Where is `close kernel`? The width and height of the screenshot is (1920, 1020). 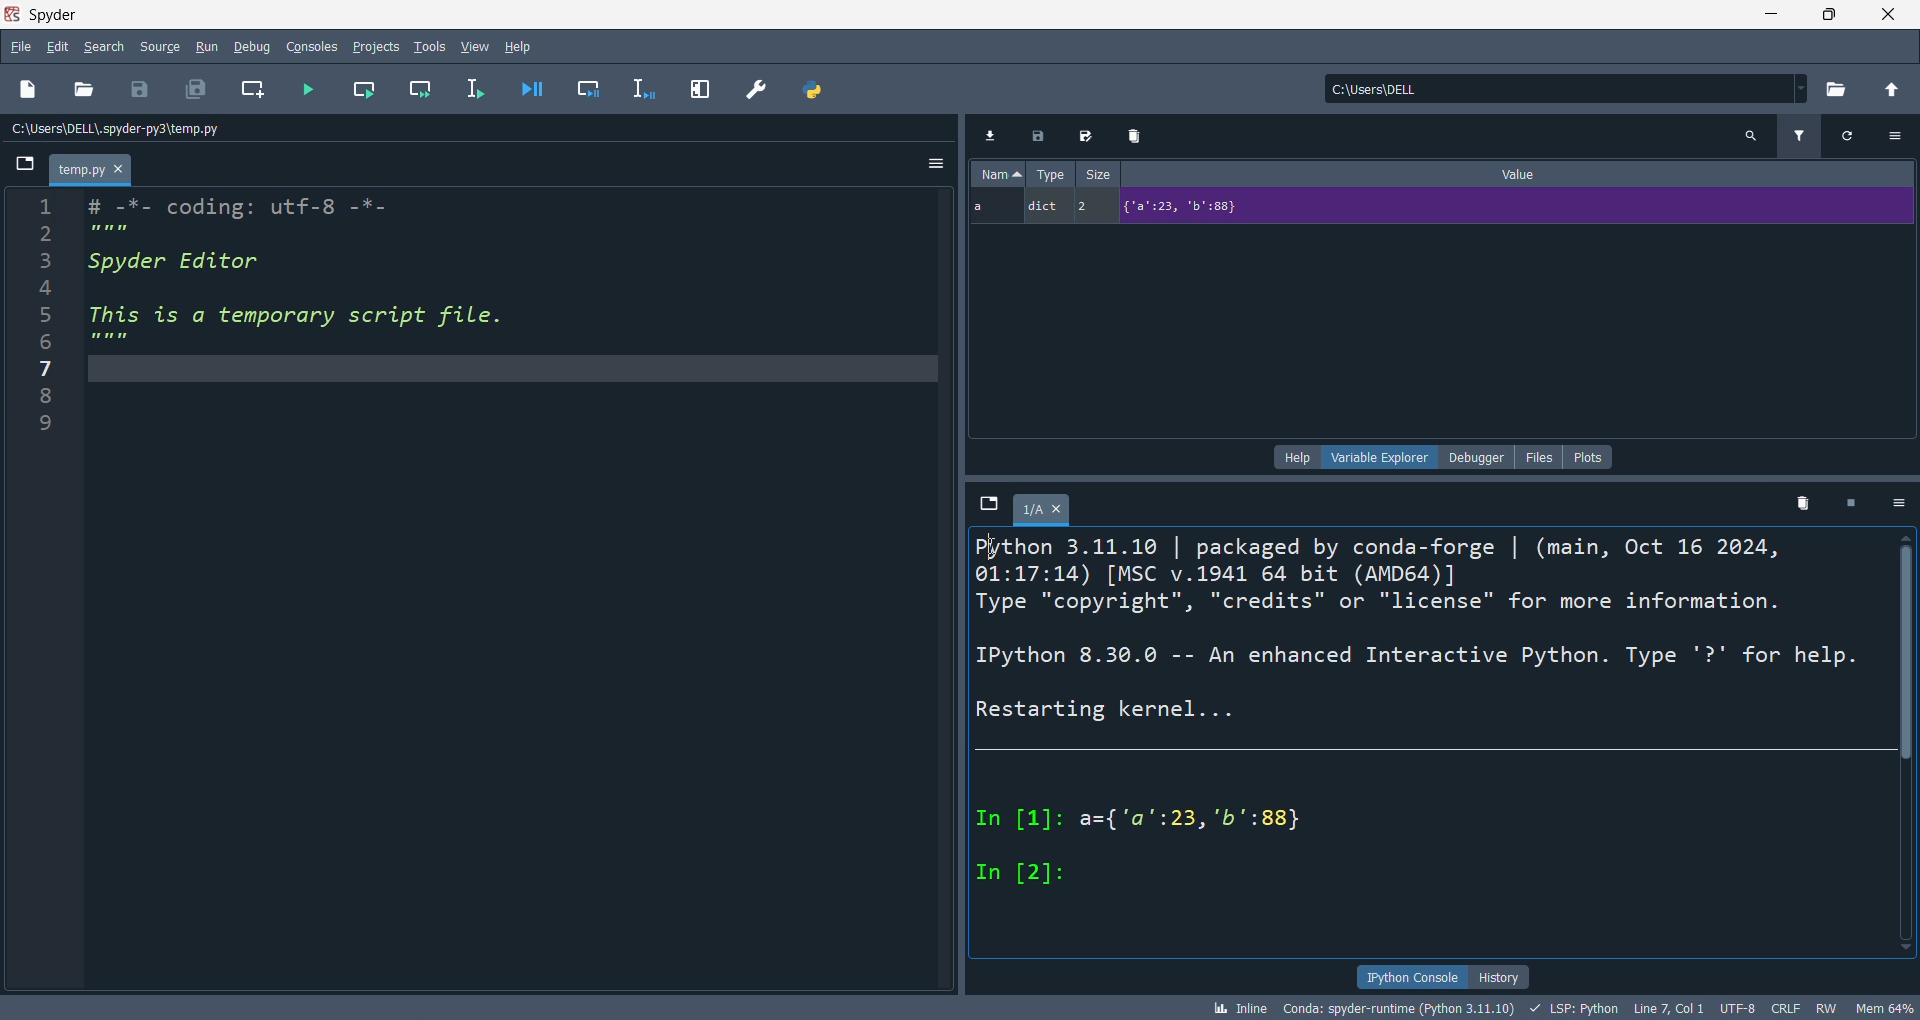 close kernel is located at coordinates (1856, 502).